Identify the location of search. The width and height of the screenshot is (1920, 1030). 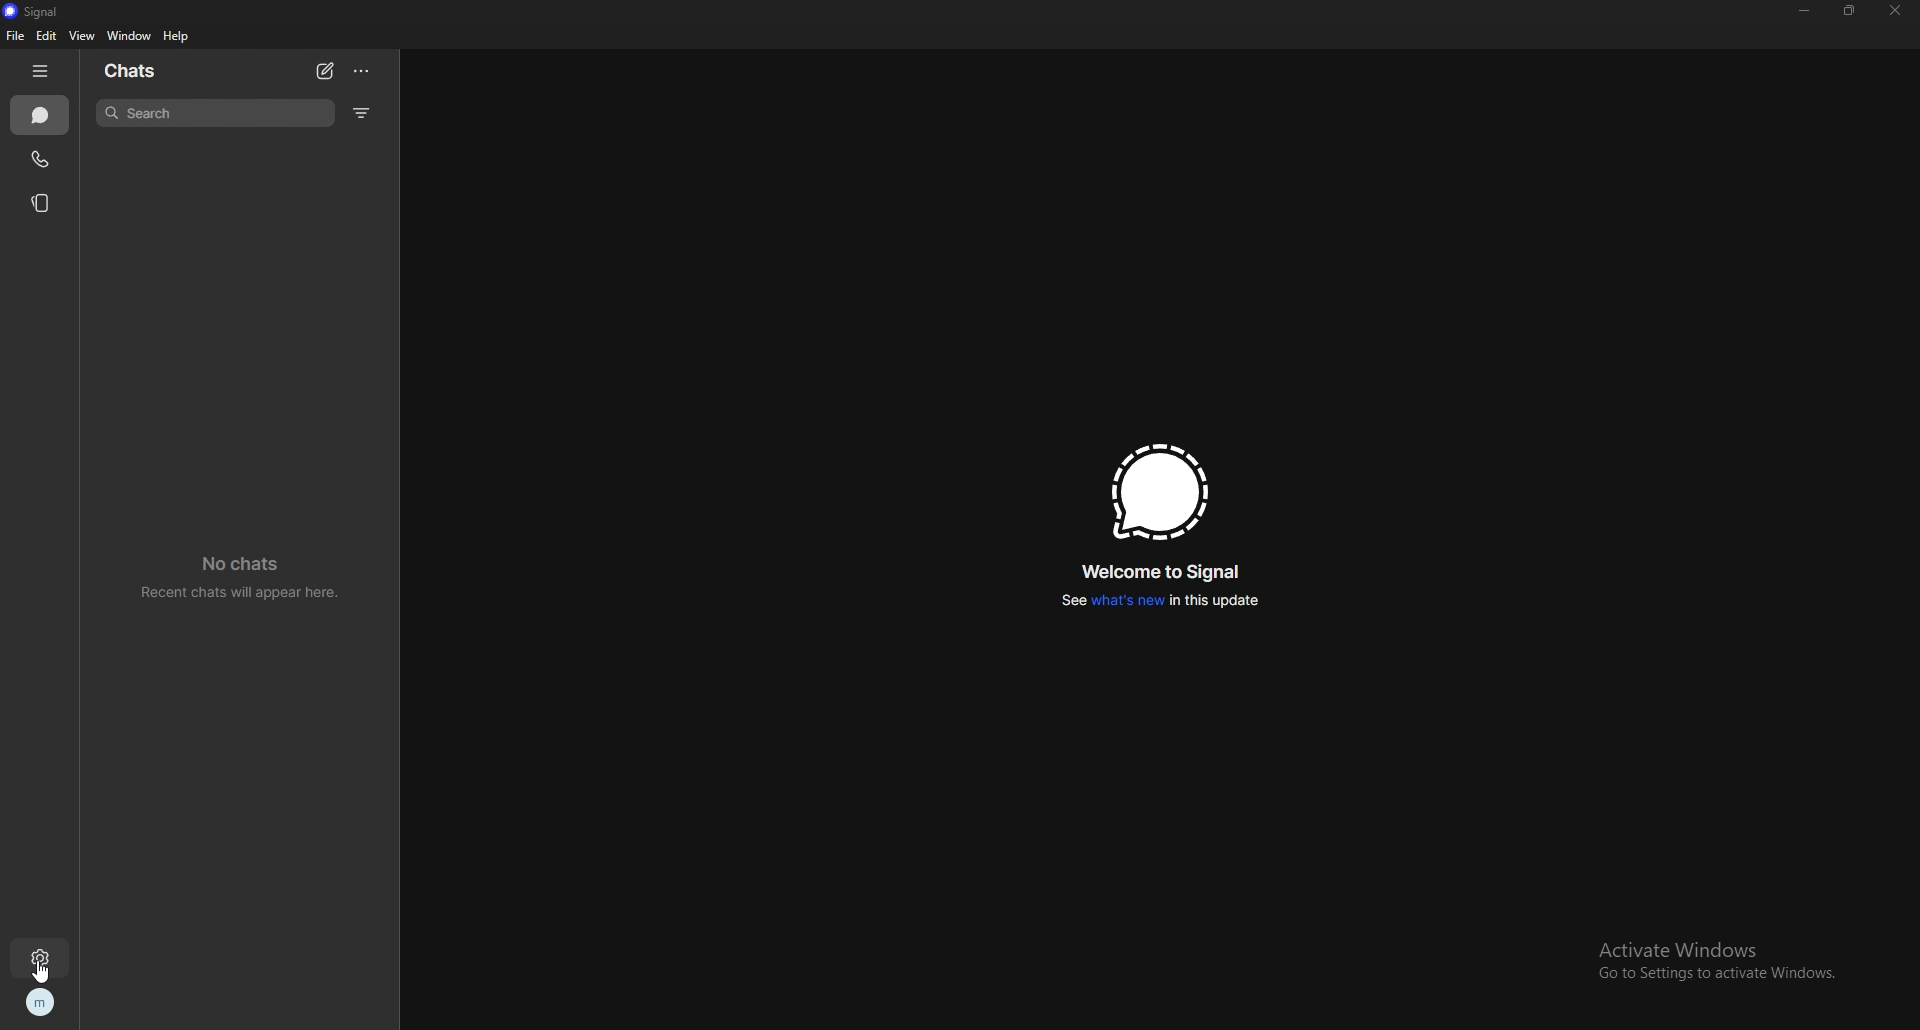
(215, 113).